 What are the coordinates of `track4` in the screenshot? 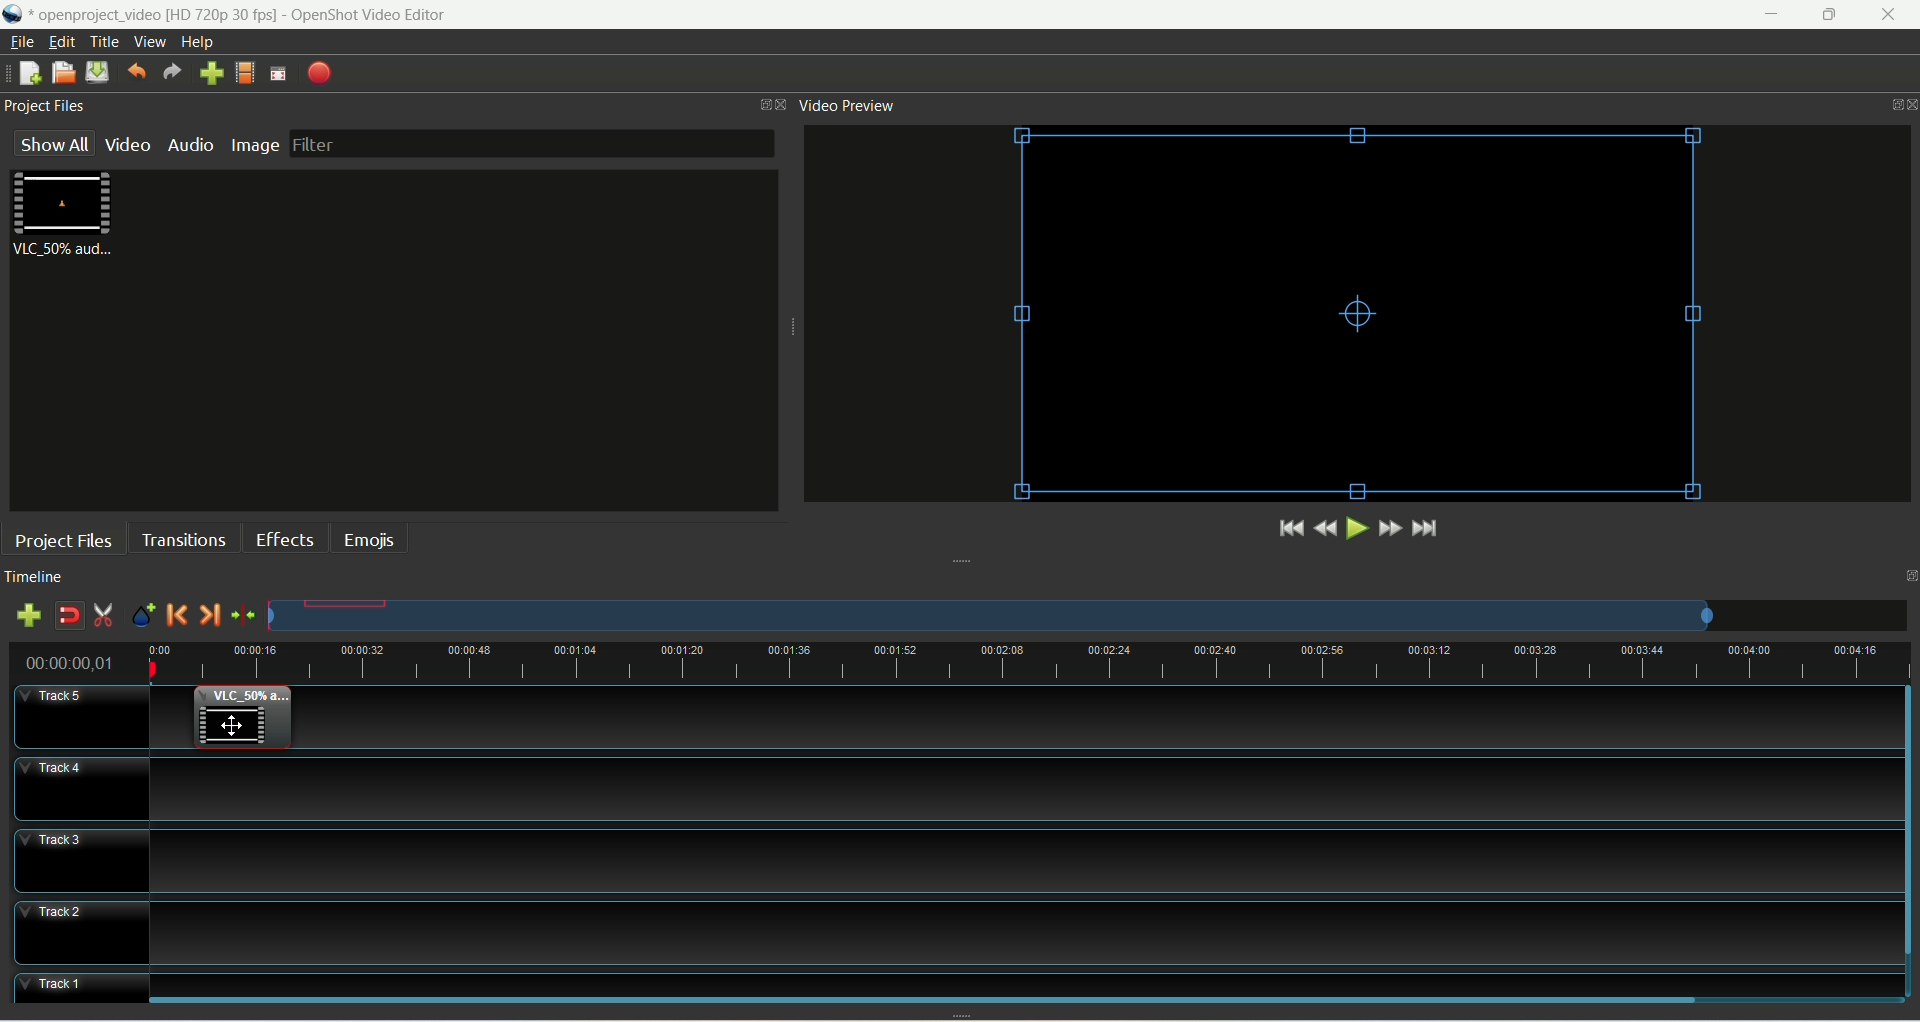 It's located at (80, 788).